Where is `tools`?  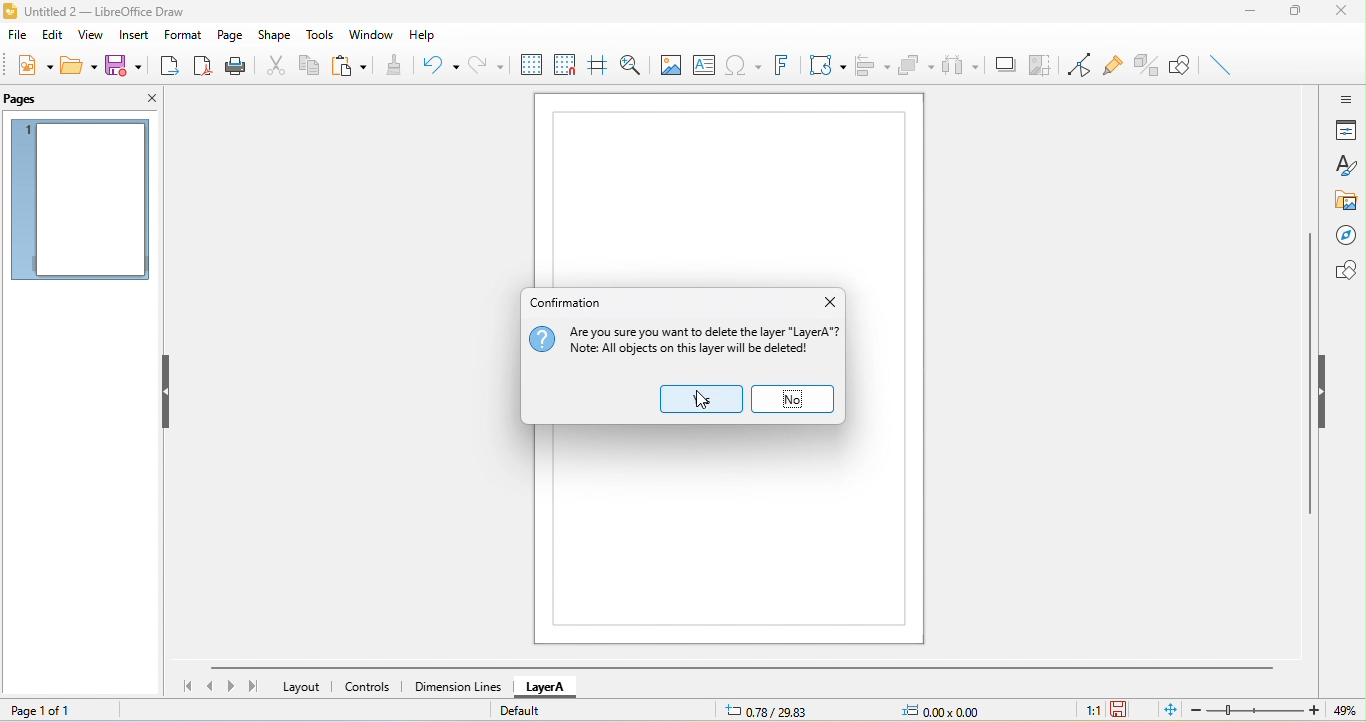
tools is located at coordinates (322, 34).